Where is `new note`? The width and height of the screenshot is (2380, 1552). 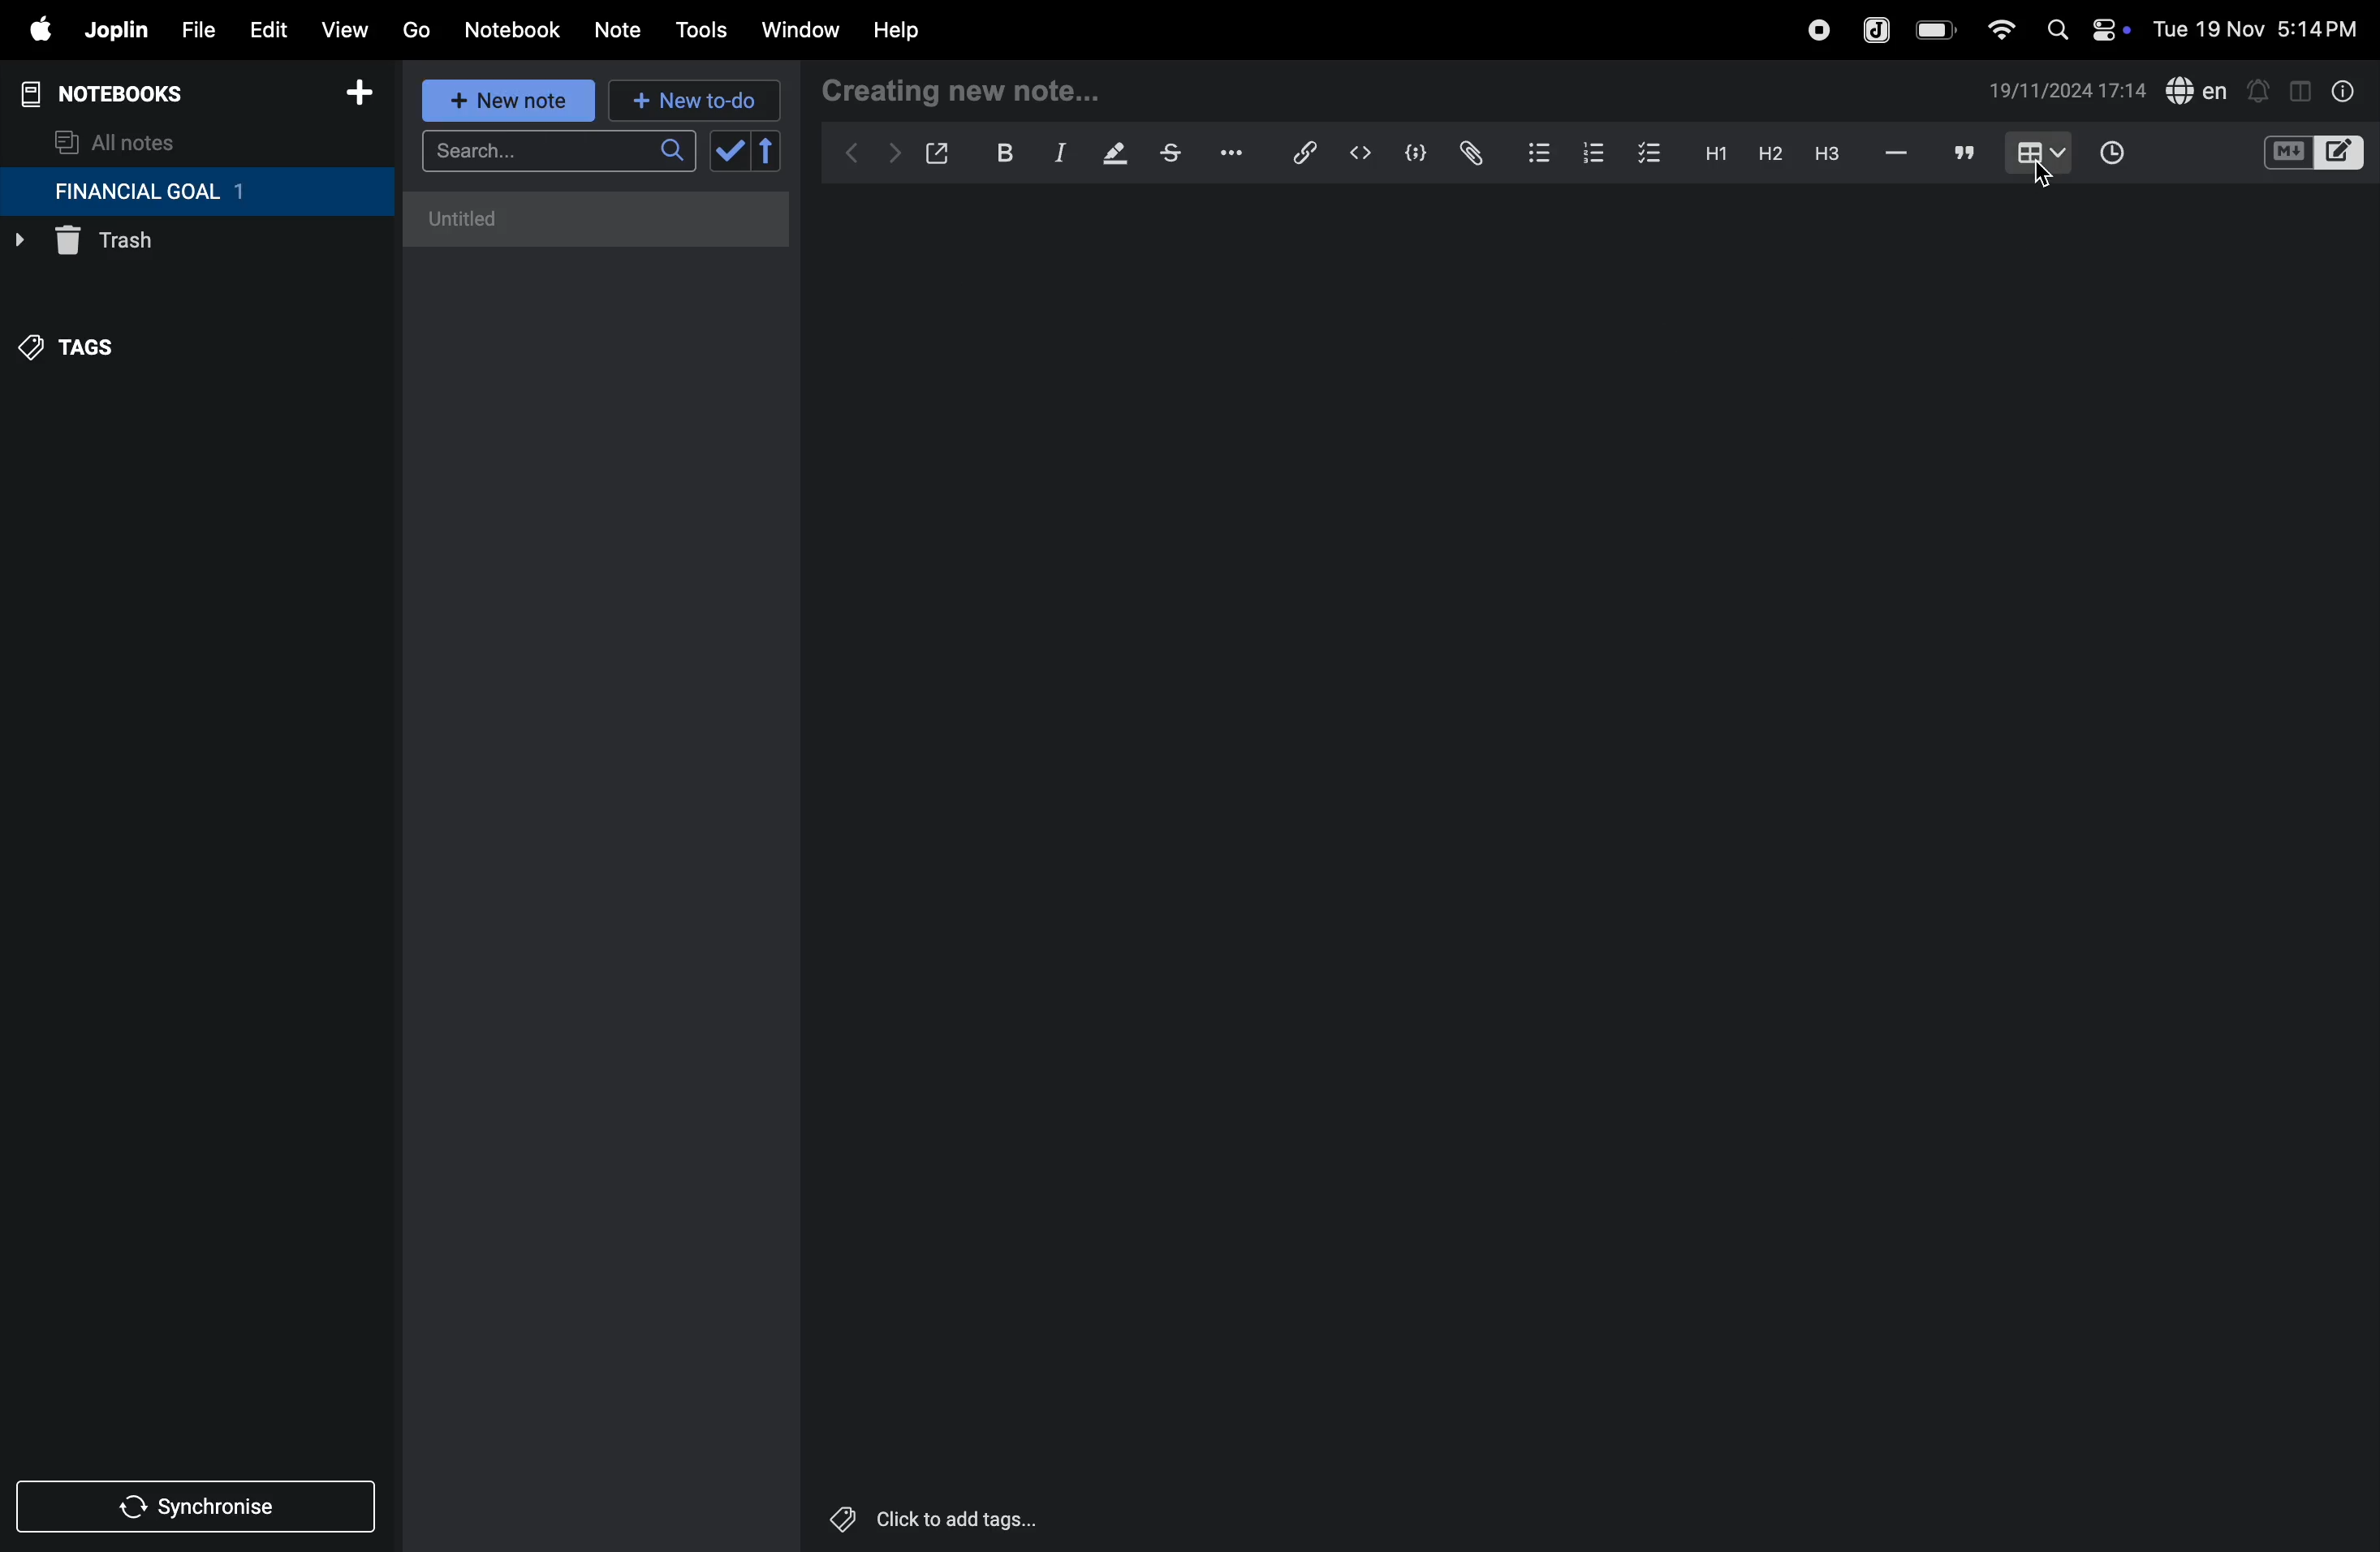
new note is located at coordinates (508, 100).